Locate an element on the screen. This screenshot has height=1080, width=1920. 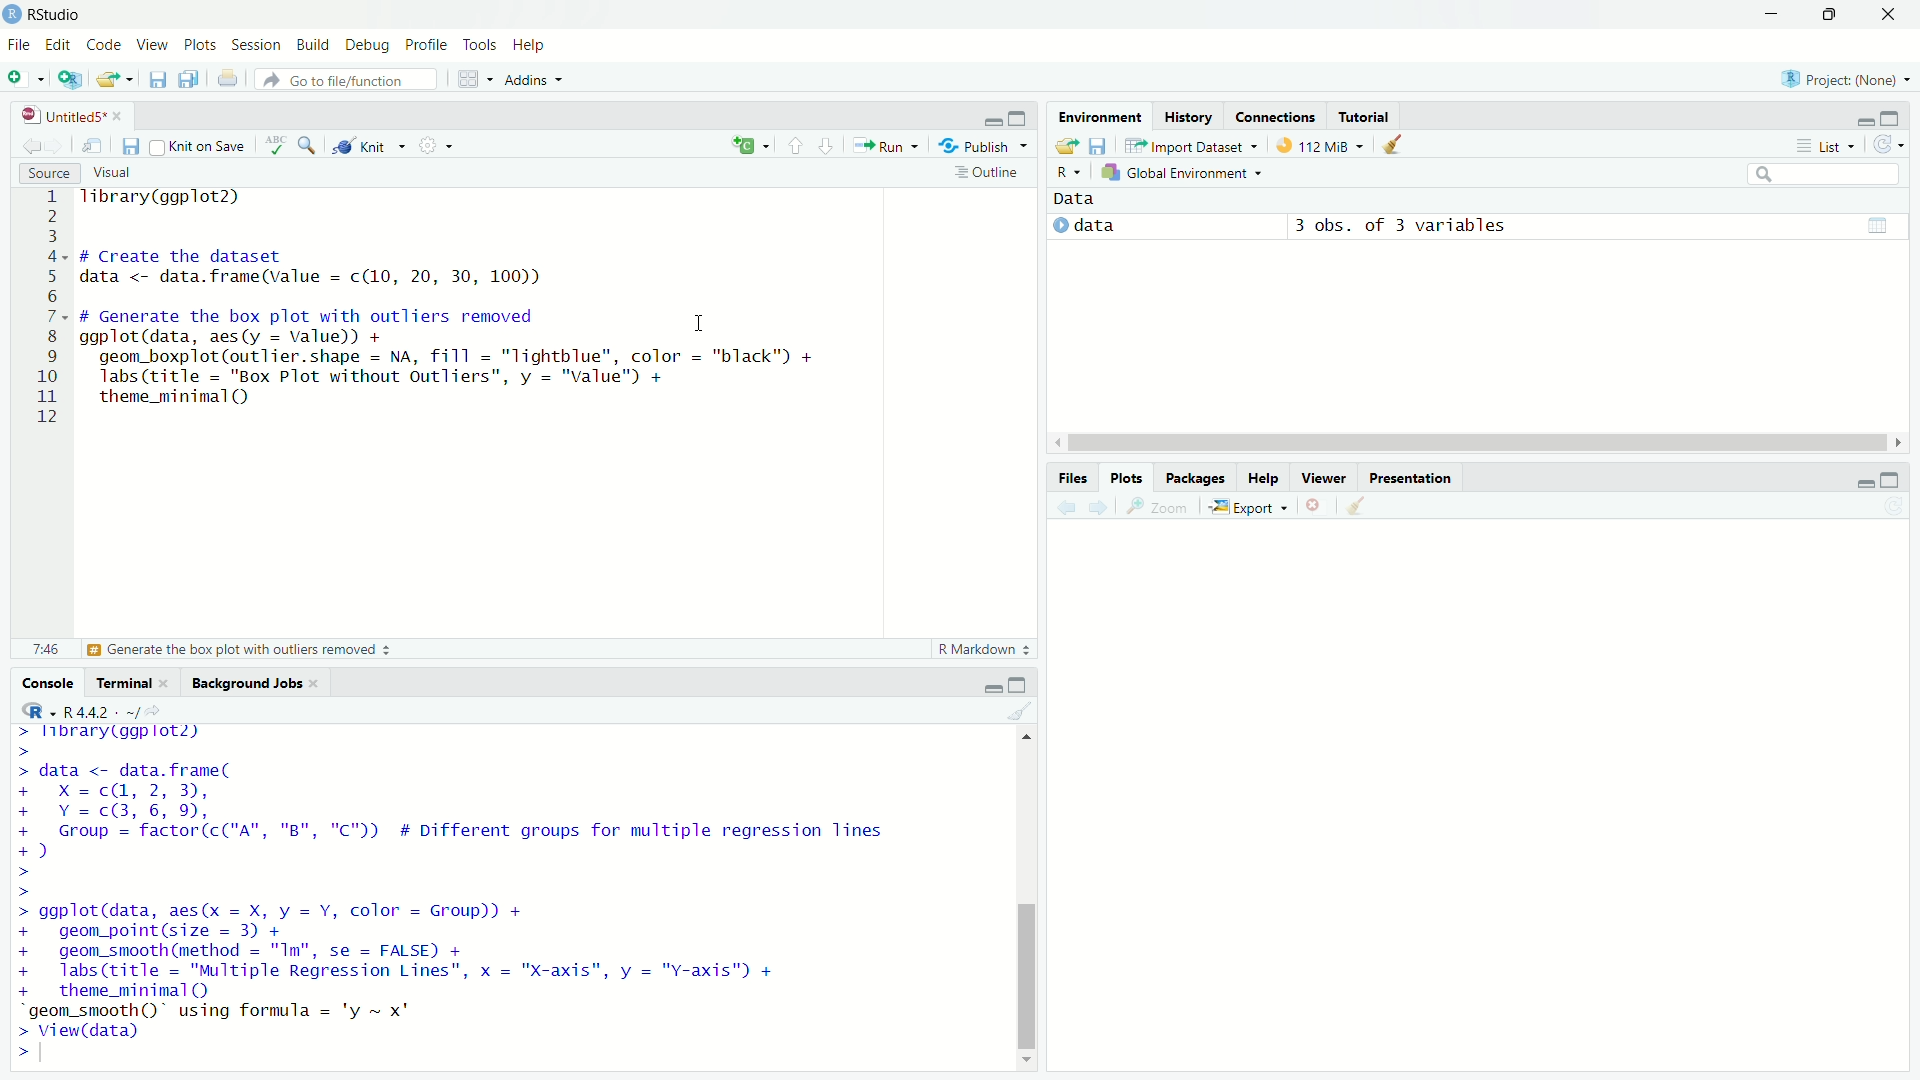
settings is located at coordinates (425, 146).